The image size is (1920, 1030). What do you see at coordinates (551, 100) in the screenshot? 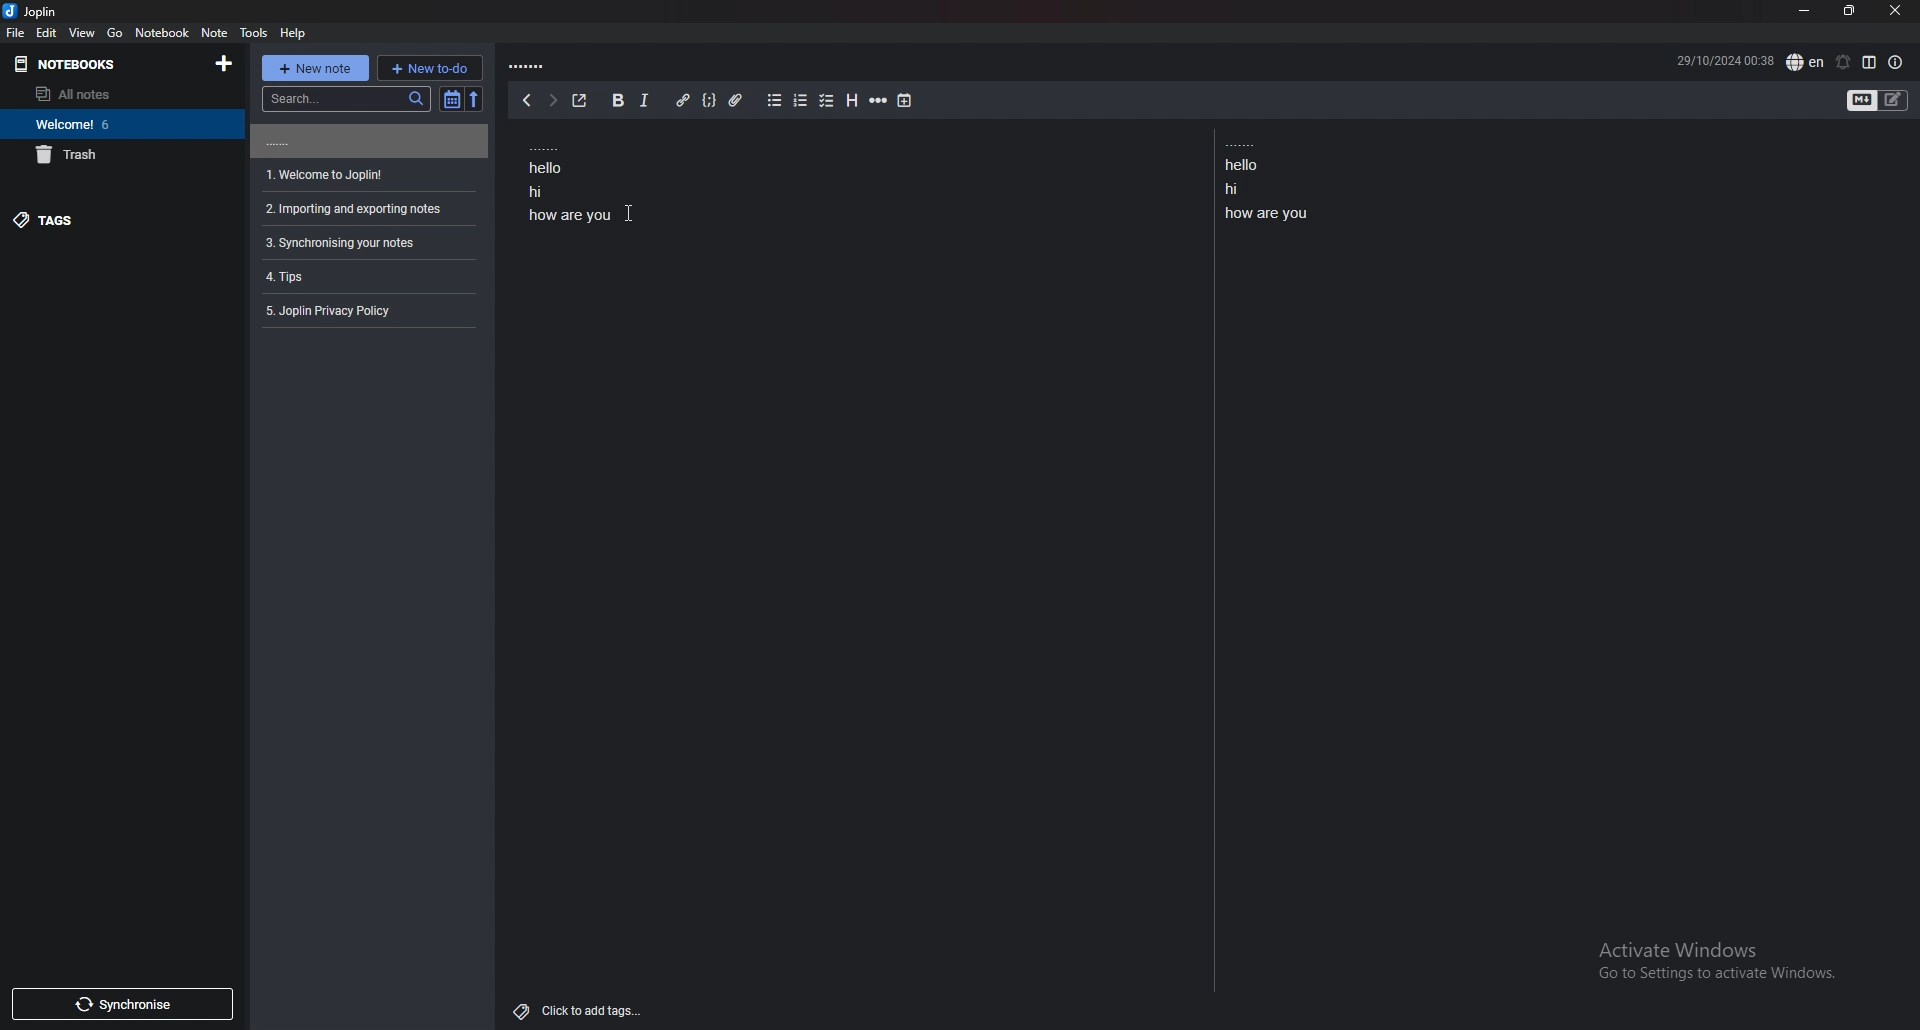
I see `forward` at bounding box center [551, 100].